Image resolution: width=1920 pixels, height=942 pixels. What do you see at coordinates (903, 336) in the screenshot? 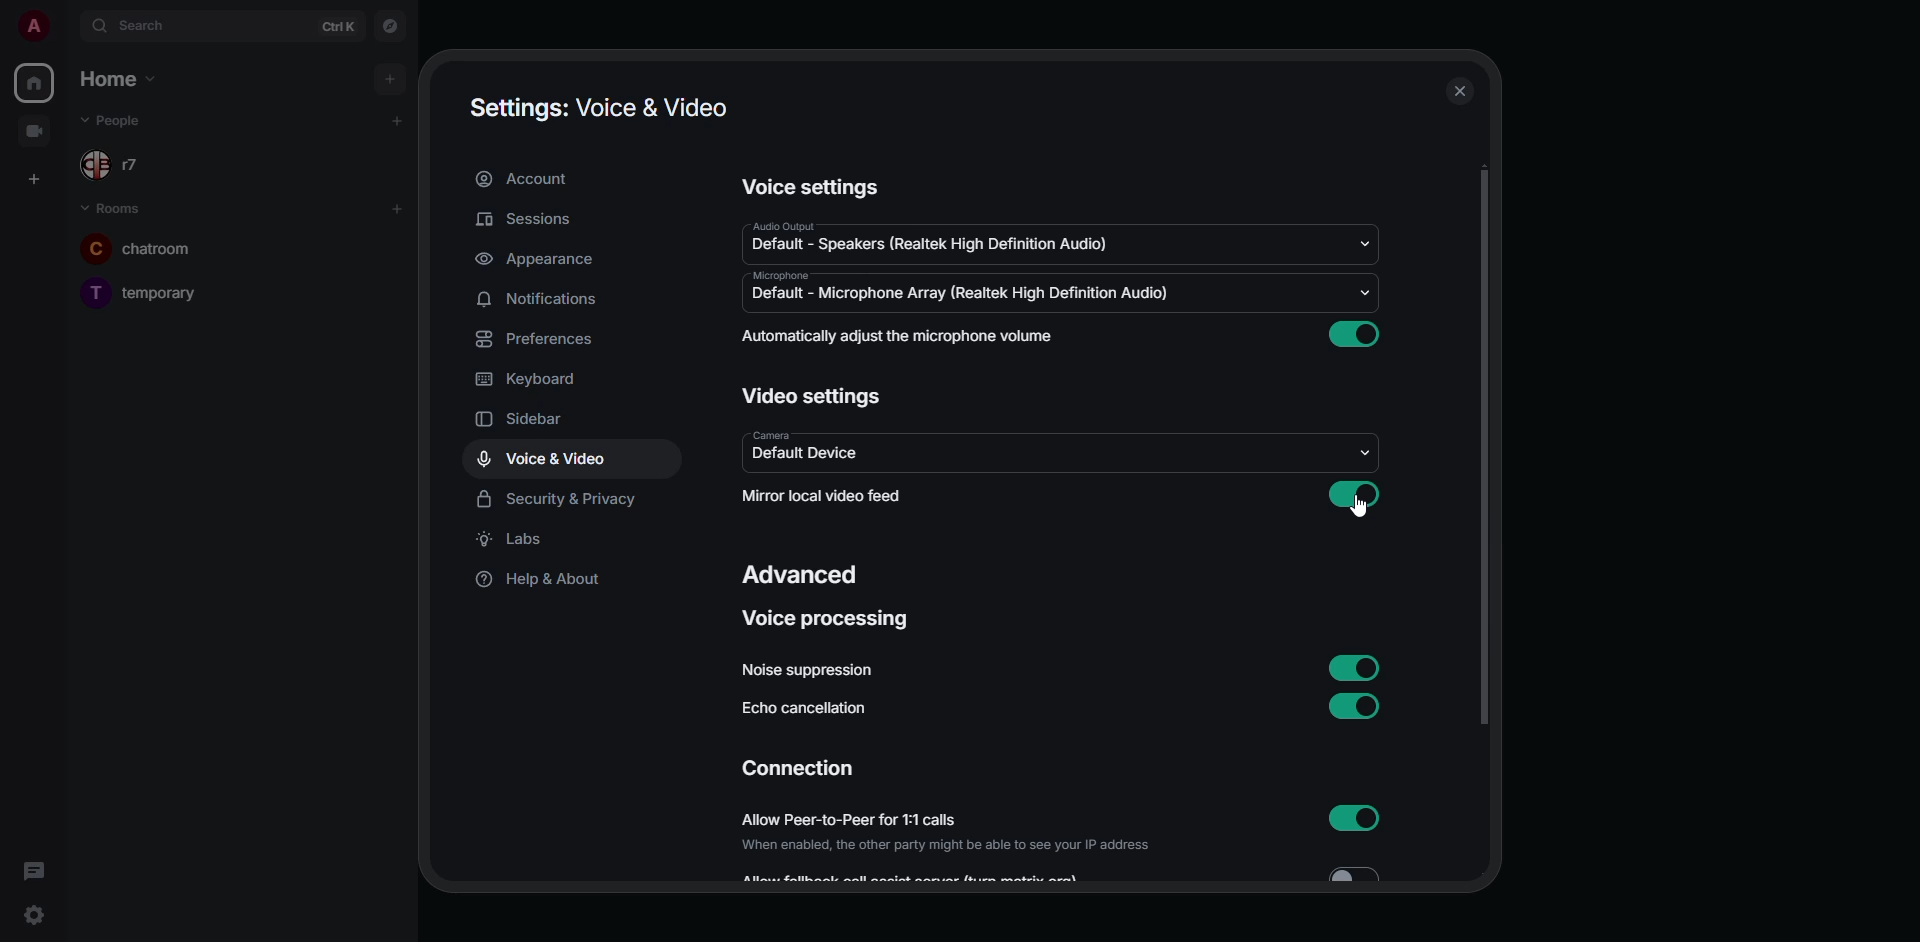
I see `automatically adjust mic volume` at bounding box center [903, 336].